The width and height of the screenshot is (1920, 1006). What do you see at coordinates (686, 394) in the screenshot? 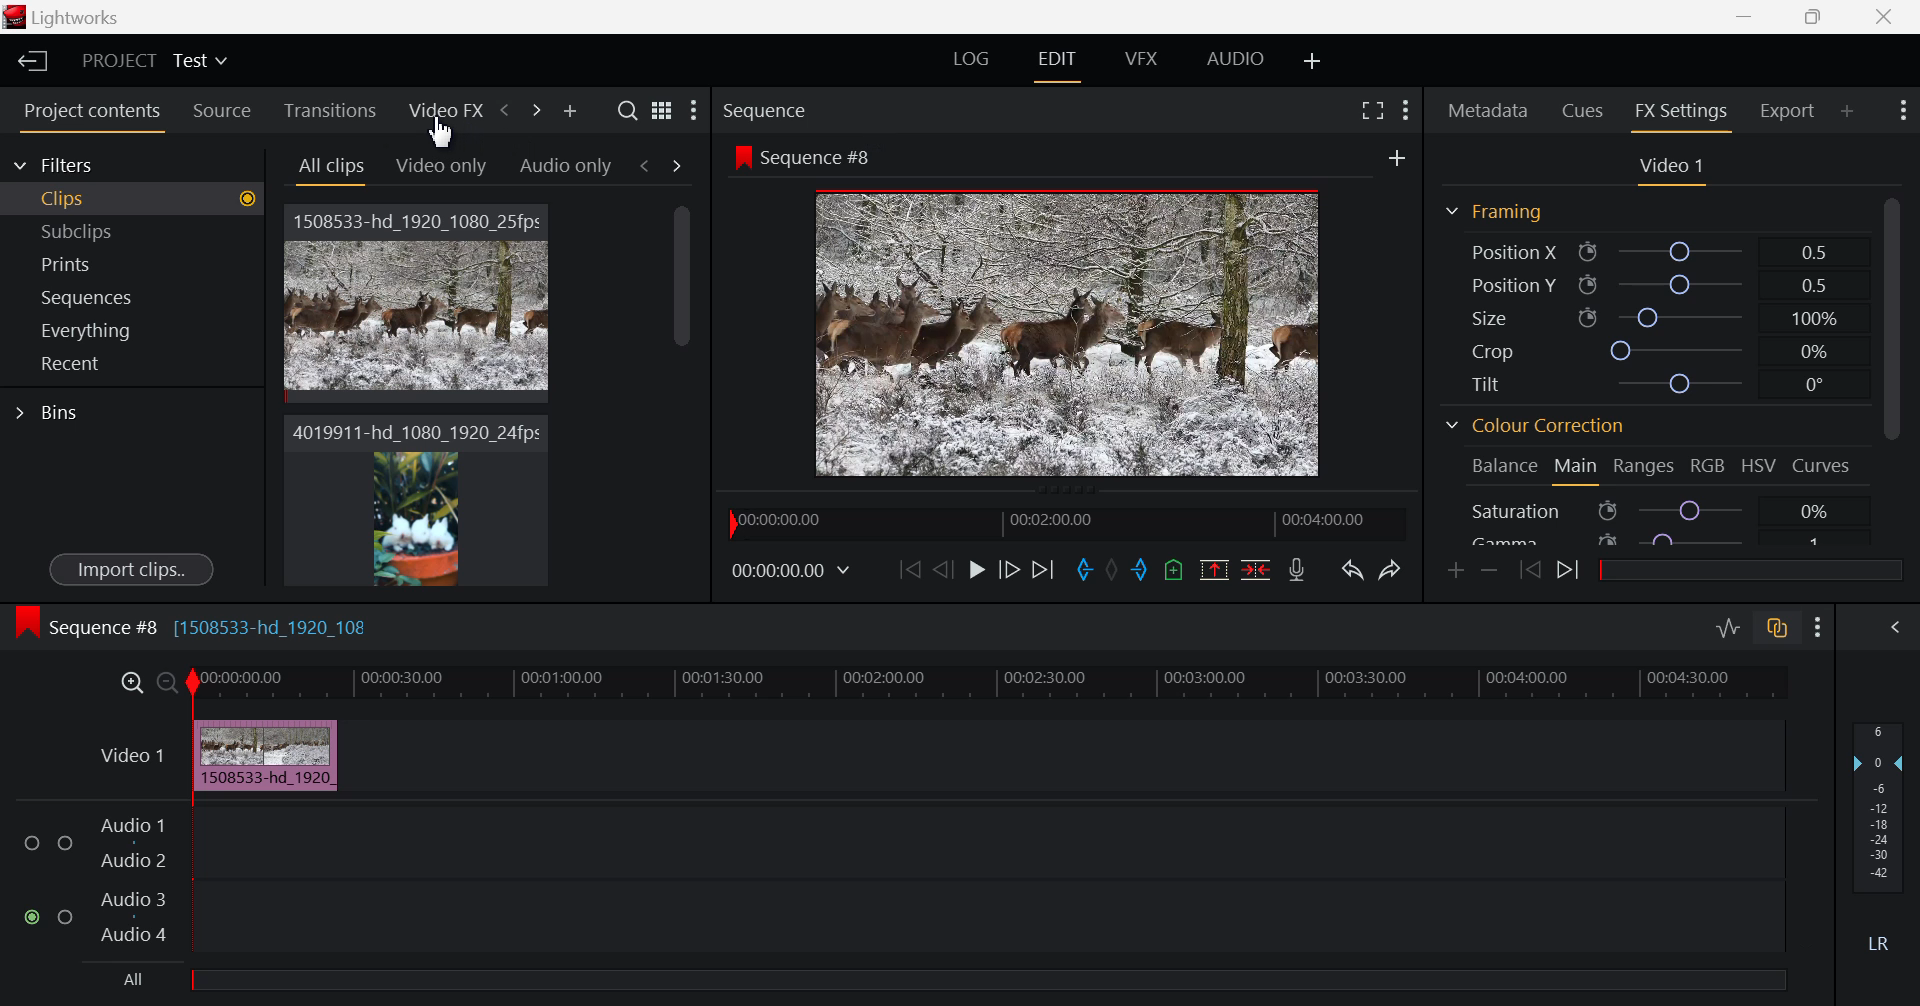
I see `Scroll Bar` at bounding box center [686, 394].